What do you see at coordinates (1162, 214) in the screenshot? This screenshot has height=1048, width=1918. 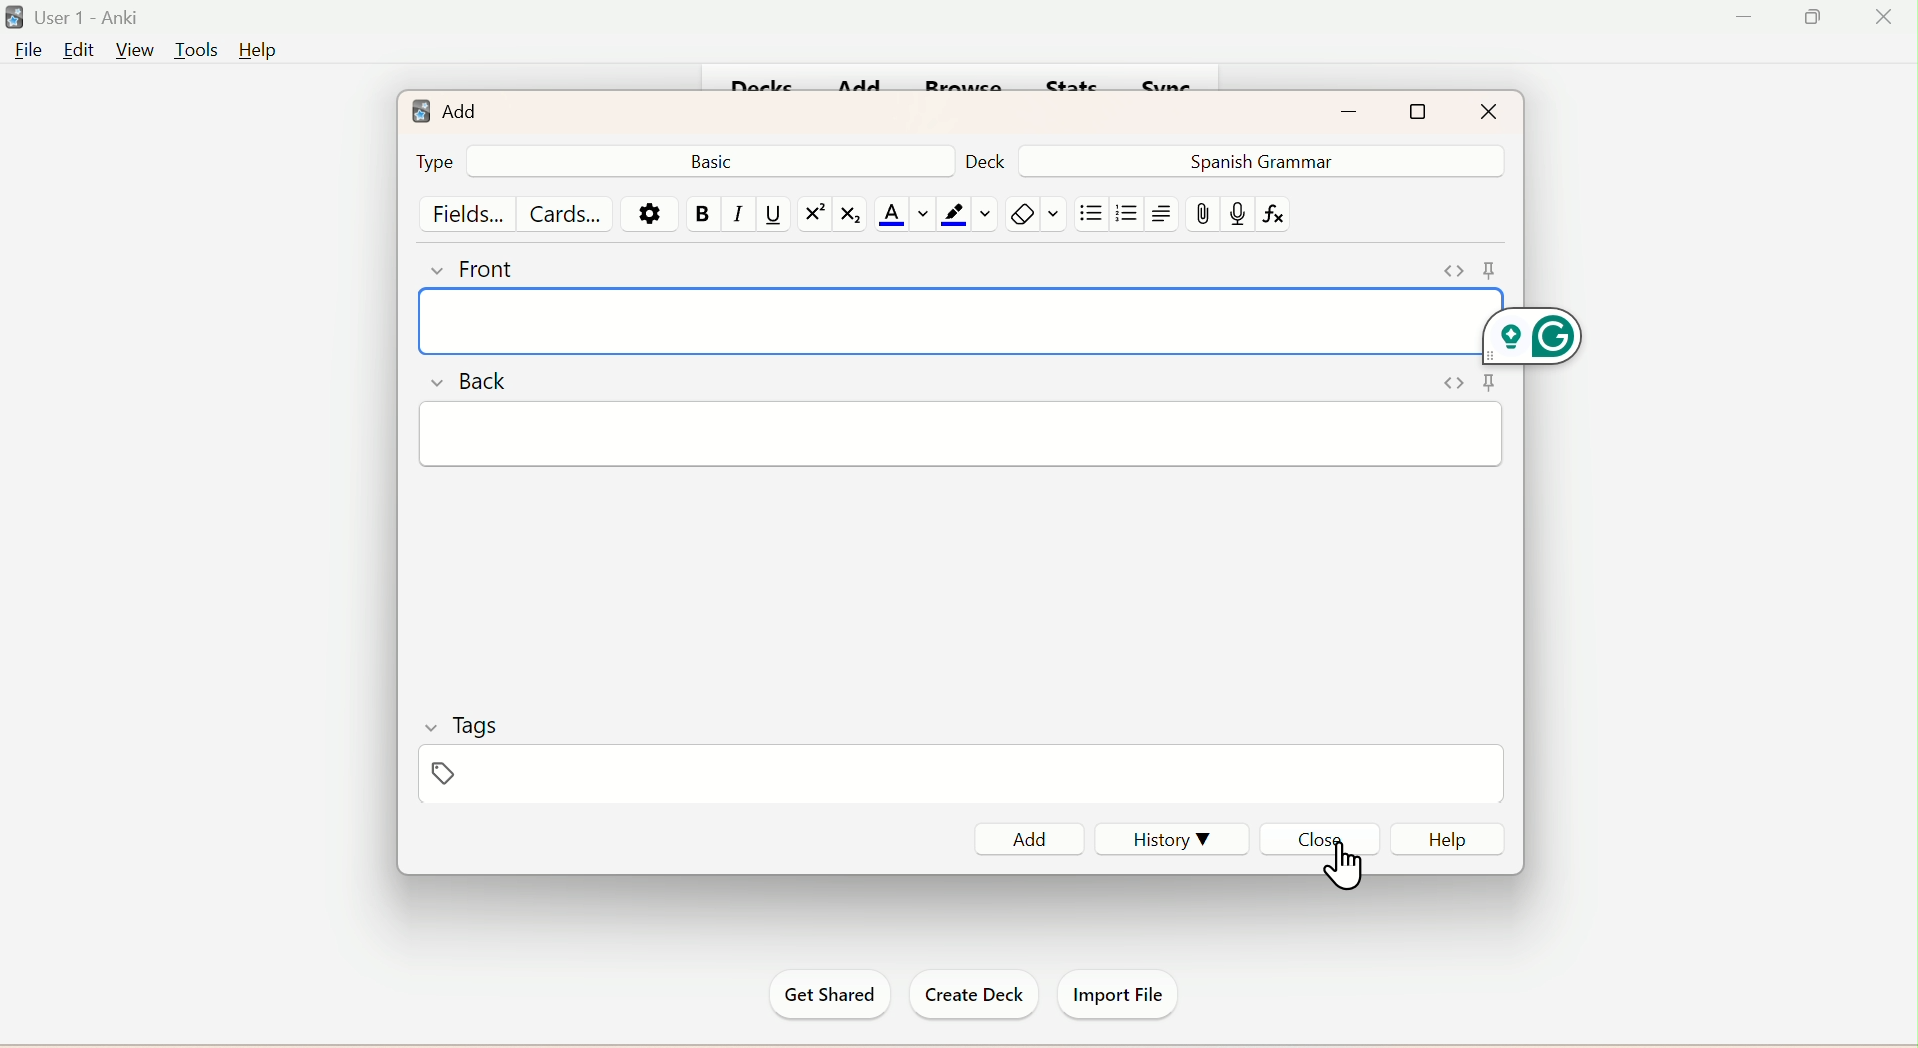 I see `Text Alignment` at bounding box center [1162, 214].